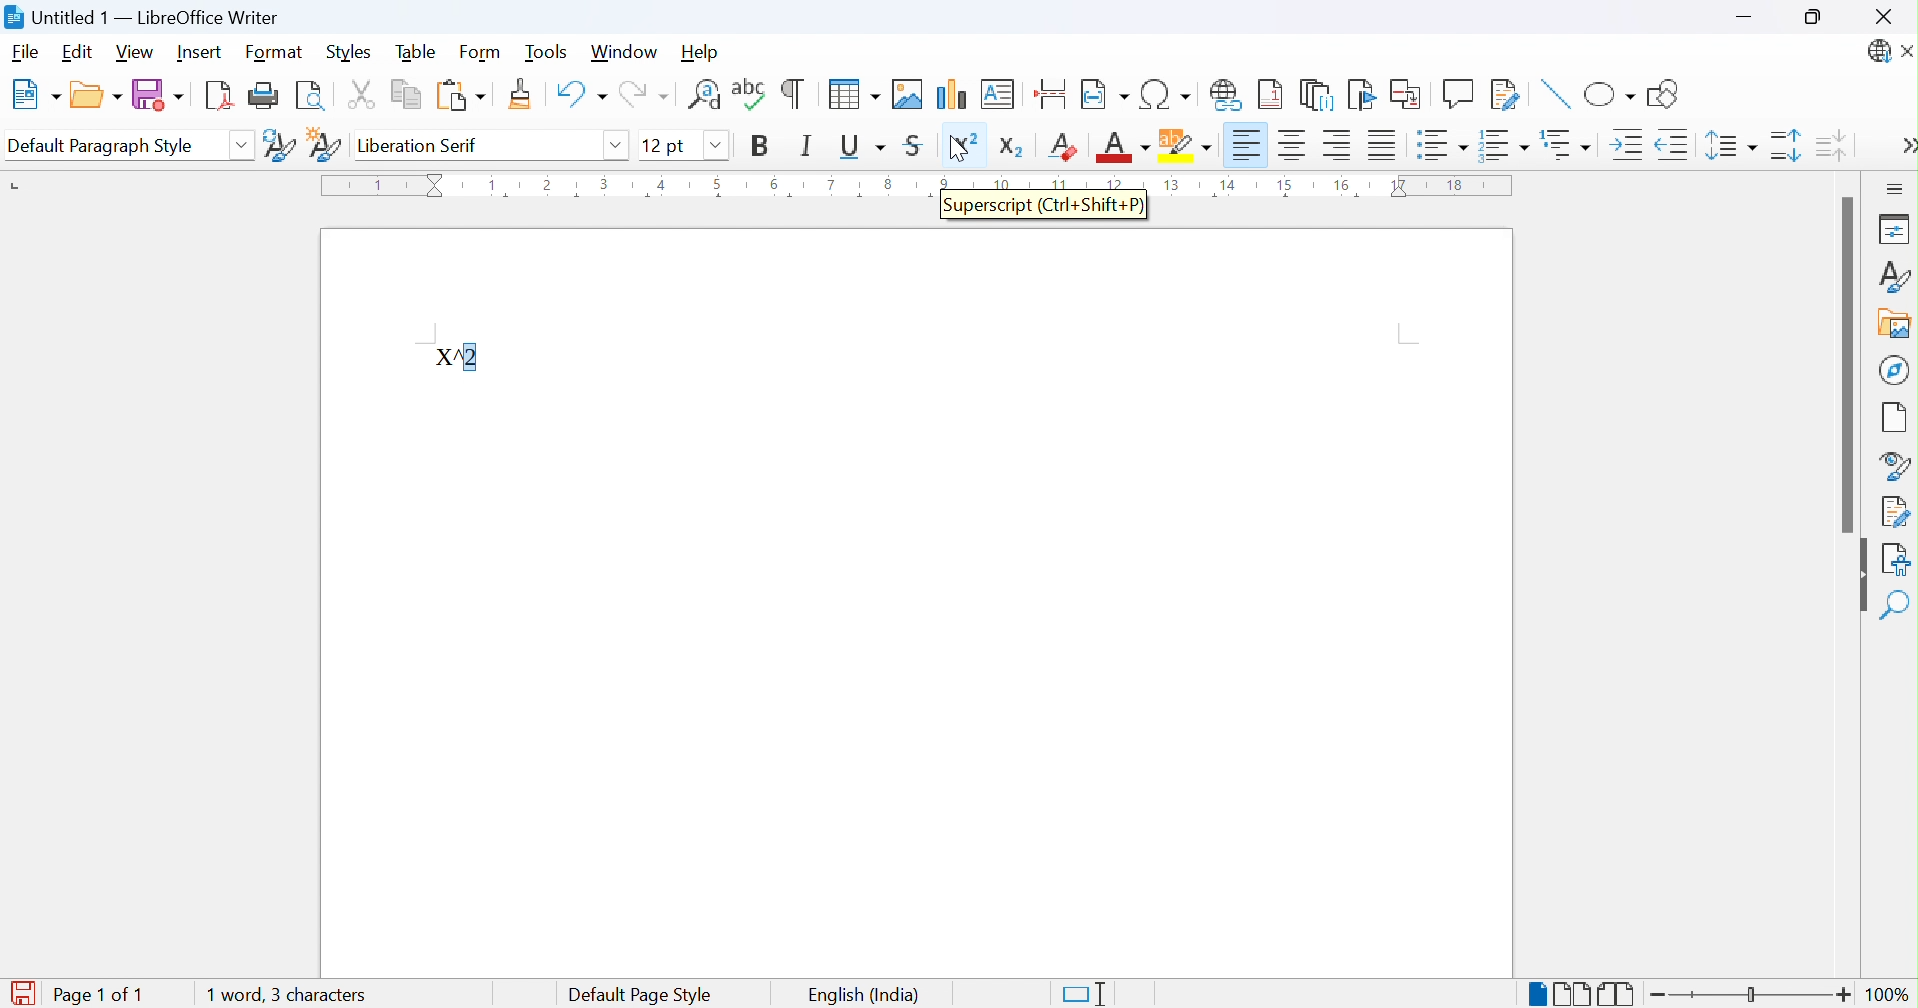 This screenshot has height=1008, width=1918. Describe the element at coordinates (1506, 96) in the screenshot. I see `Show track changes functions` at that location.